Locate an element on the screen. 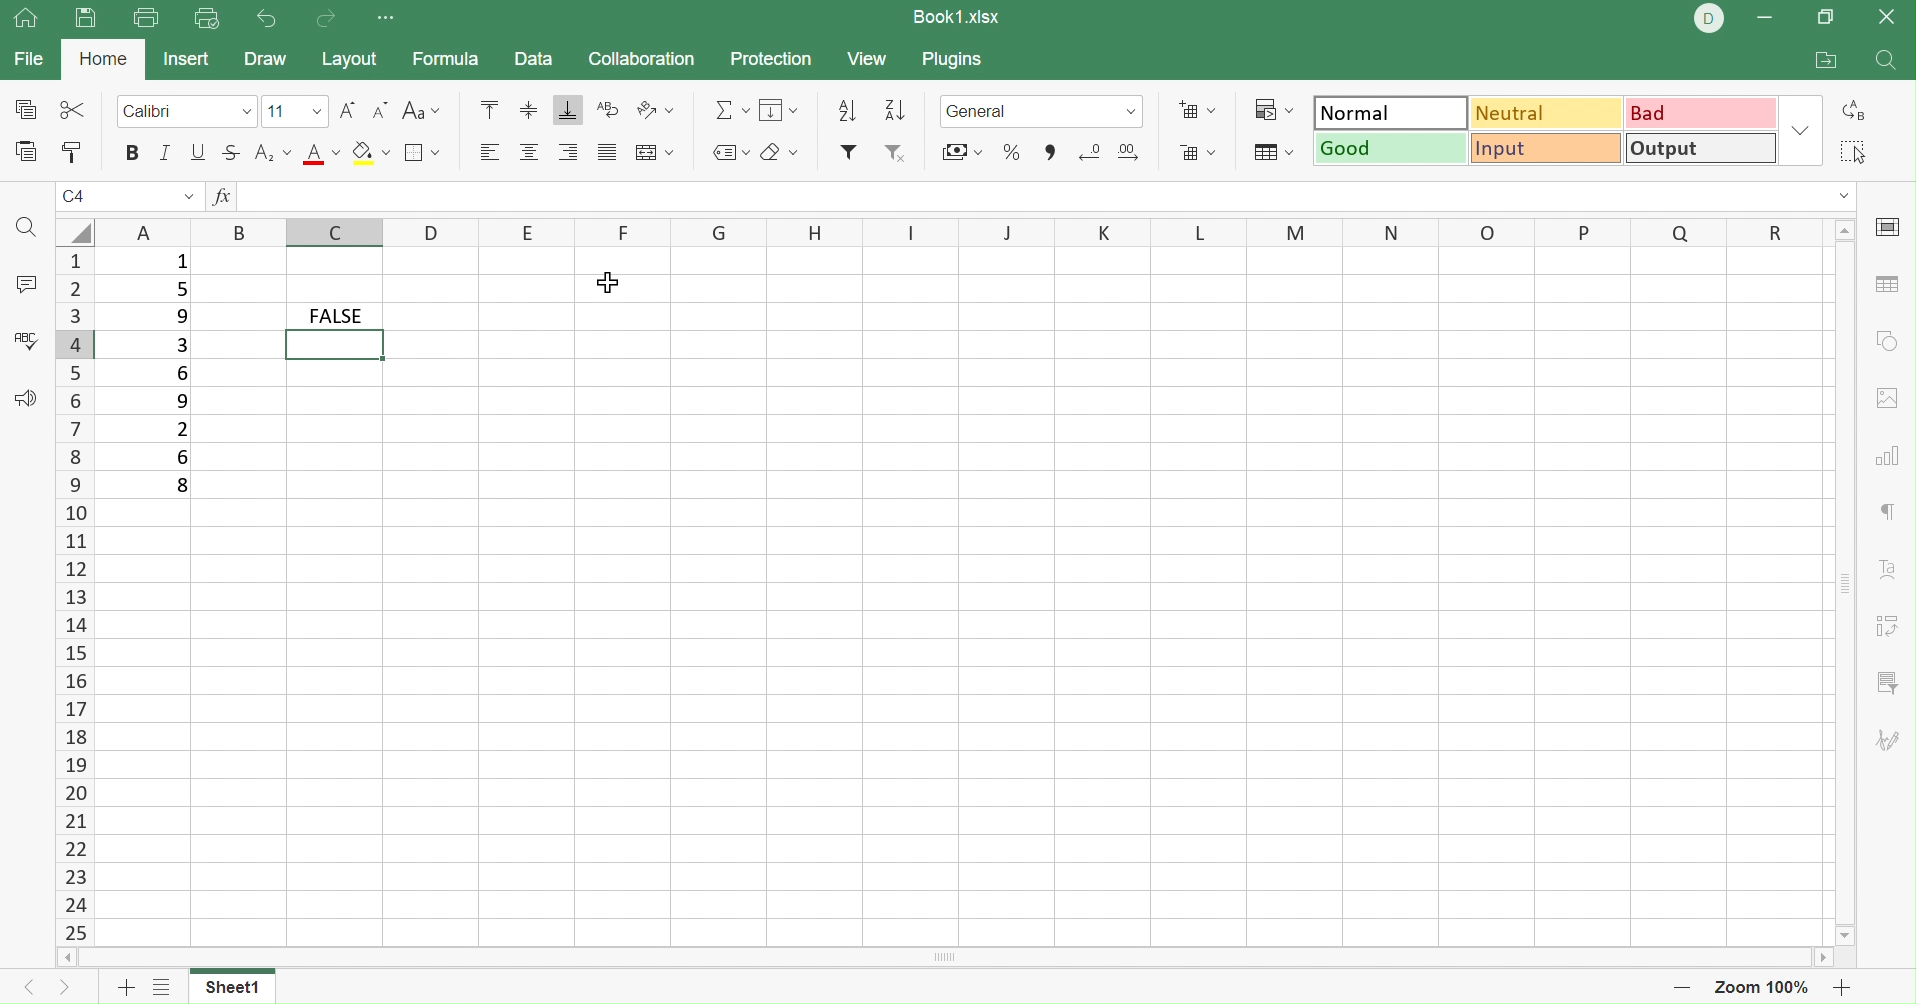 The width and height of the screenshot is (1916, 1004). Zoom 100% is located at coordinates (1766, 987).